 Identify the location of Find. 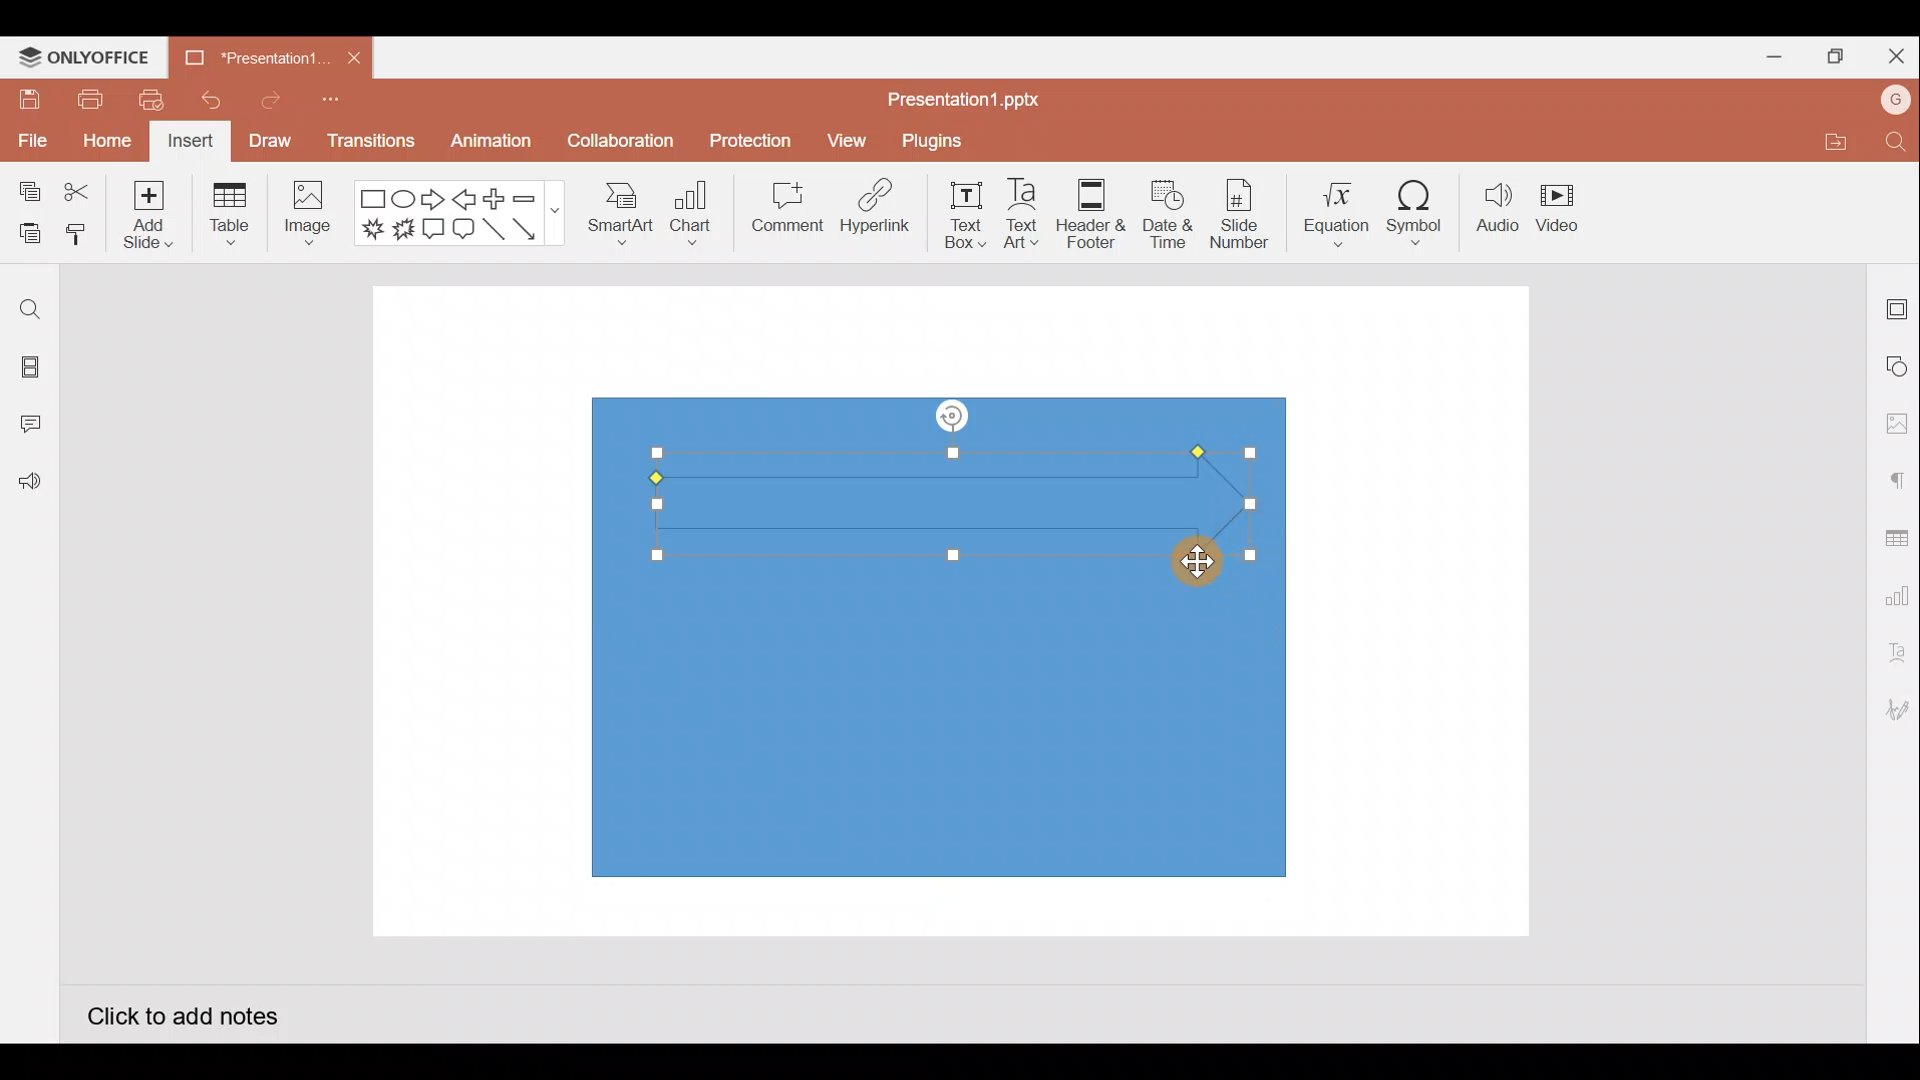
(30, 309).